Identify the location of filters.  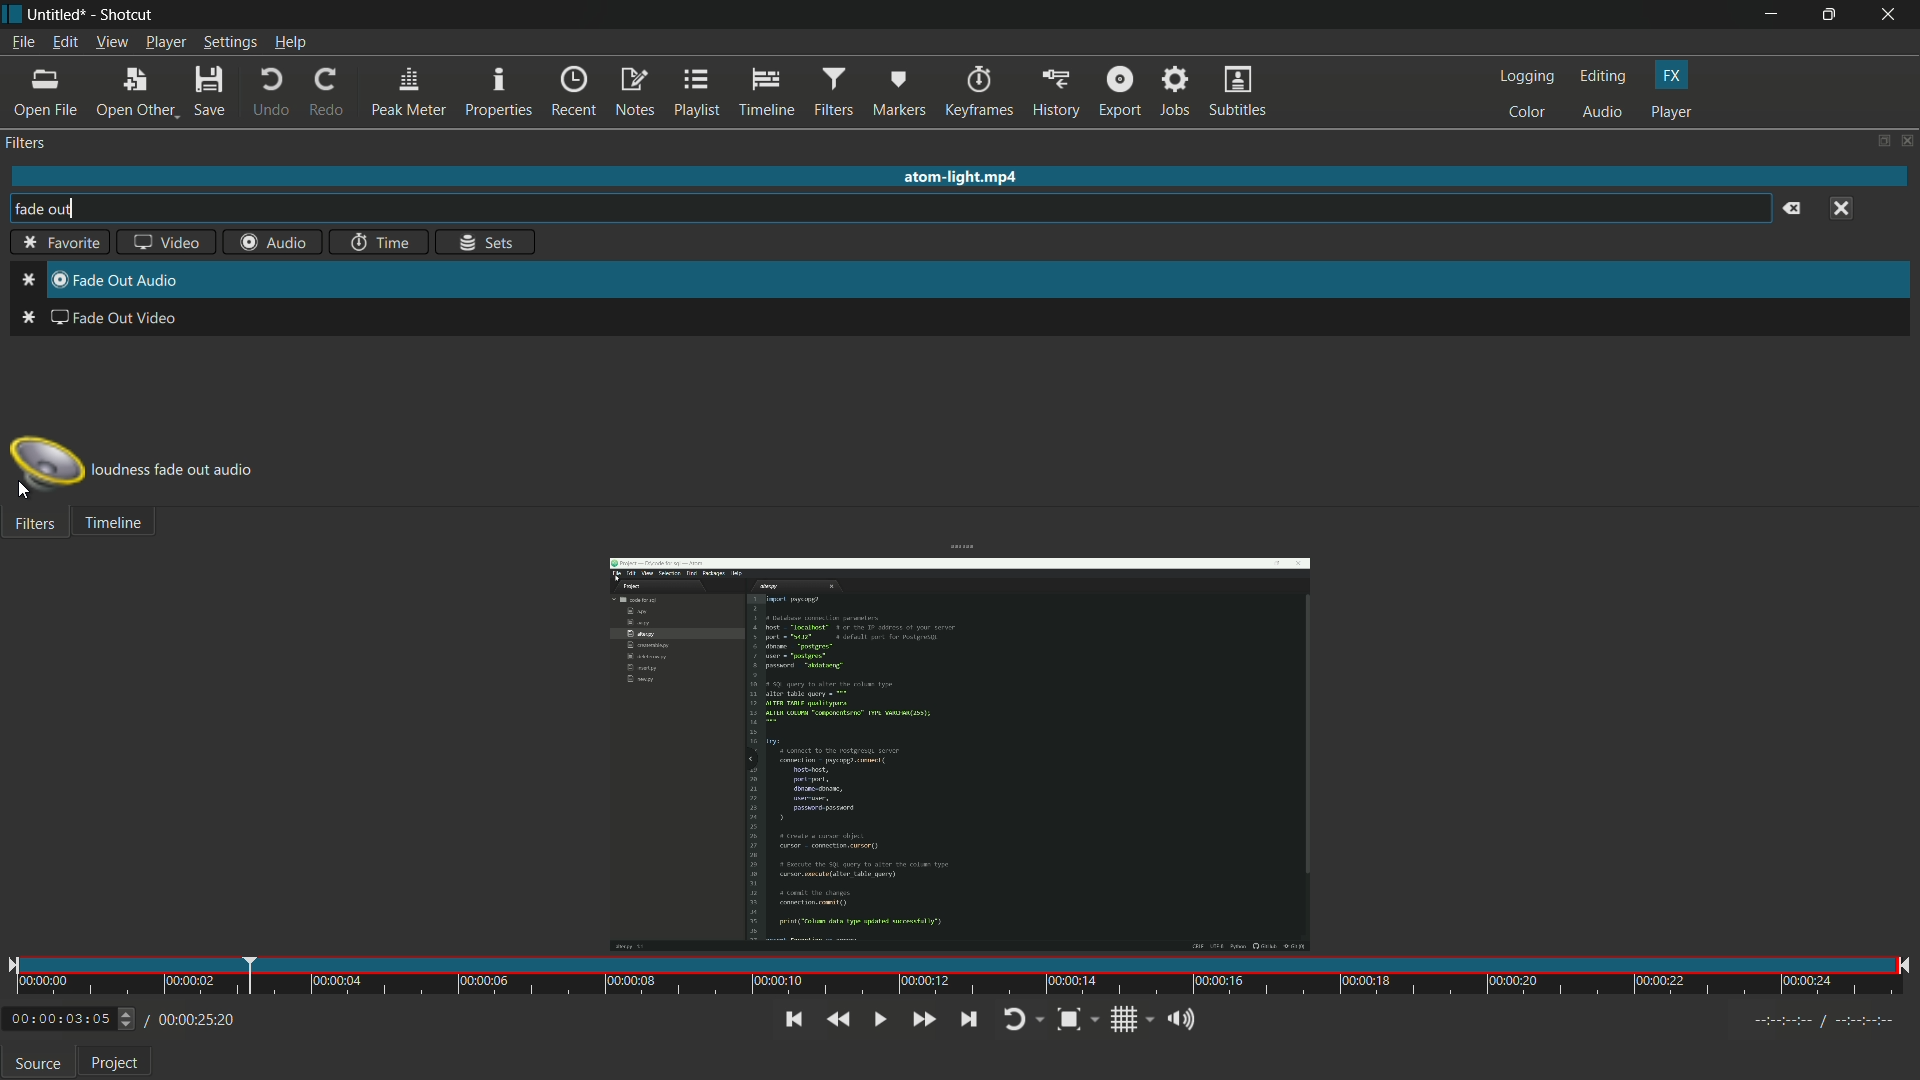
(25, 143).